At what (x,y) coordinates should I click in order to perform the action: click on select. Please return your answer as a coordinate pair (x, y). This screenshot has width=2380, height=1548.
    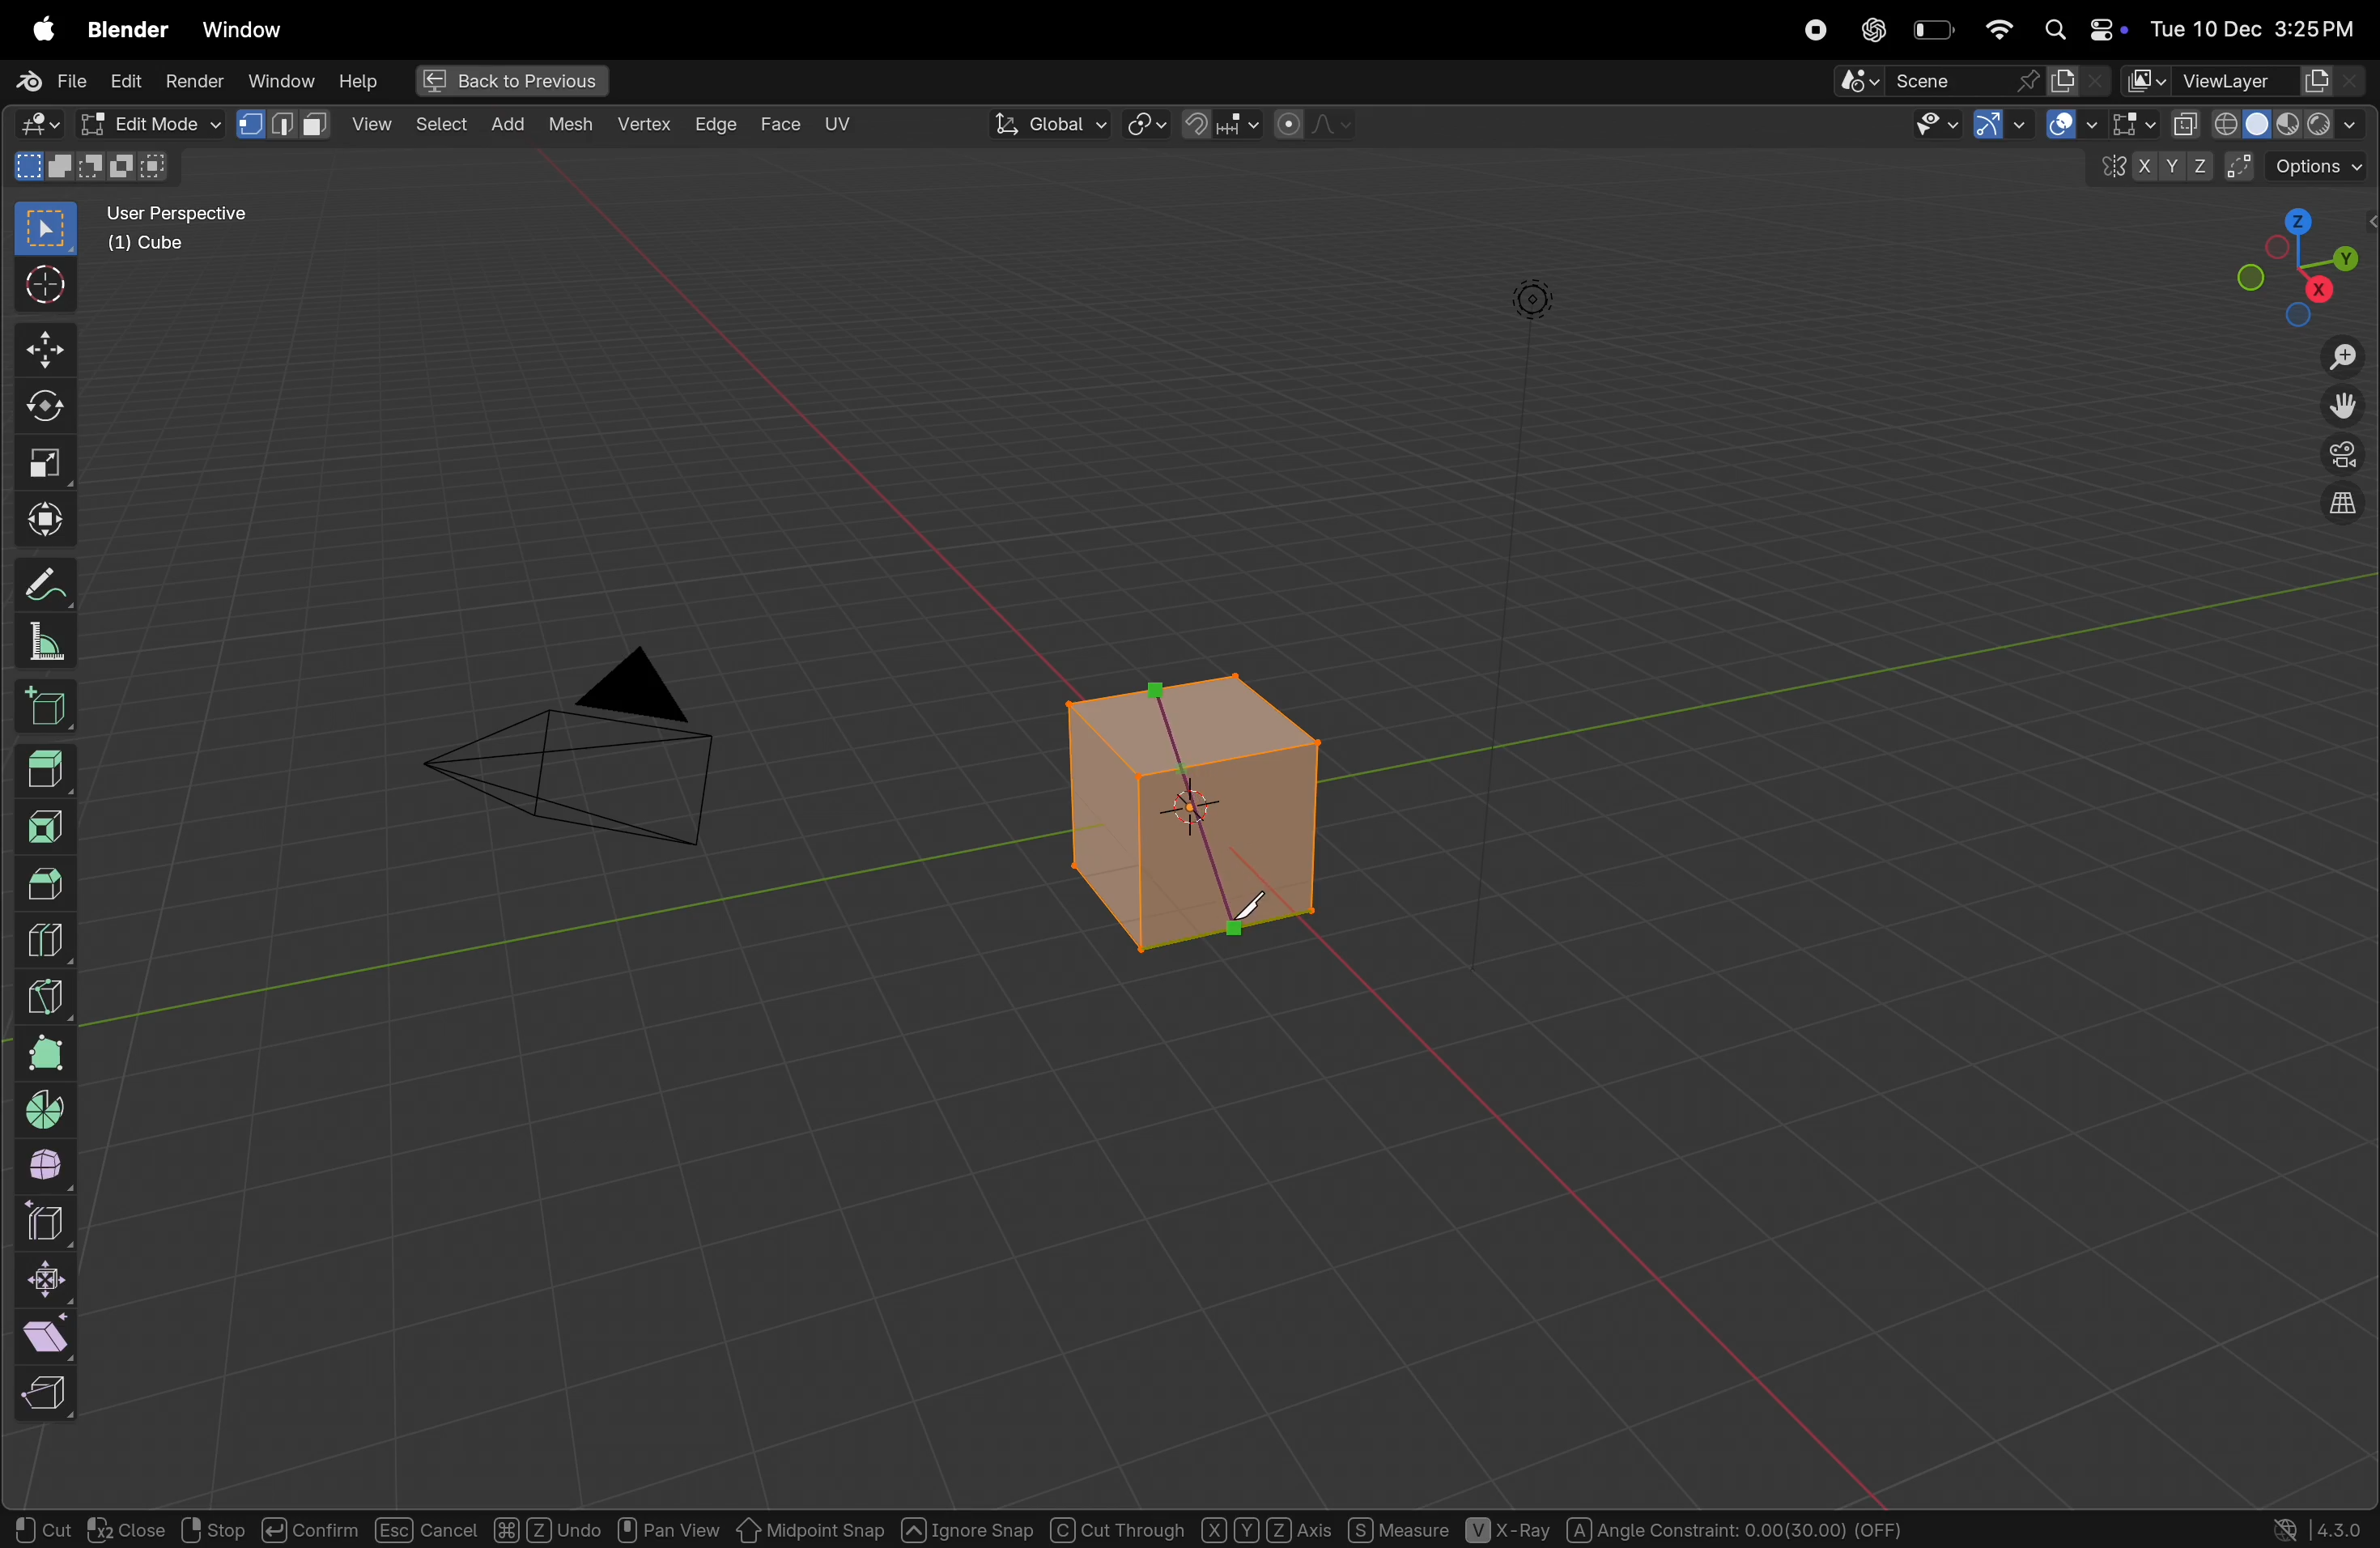
    Looking at the image, I should click on (374, 124).